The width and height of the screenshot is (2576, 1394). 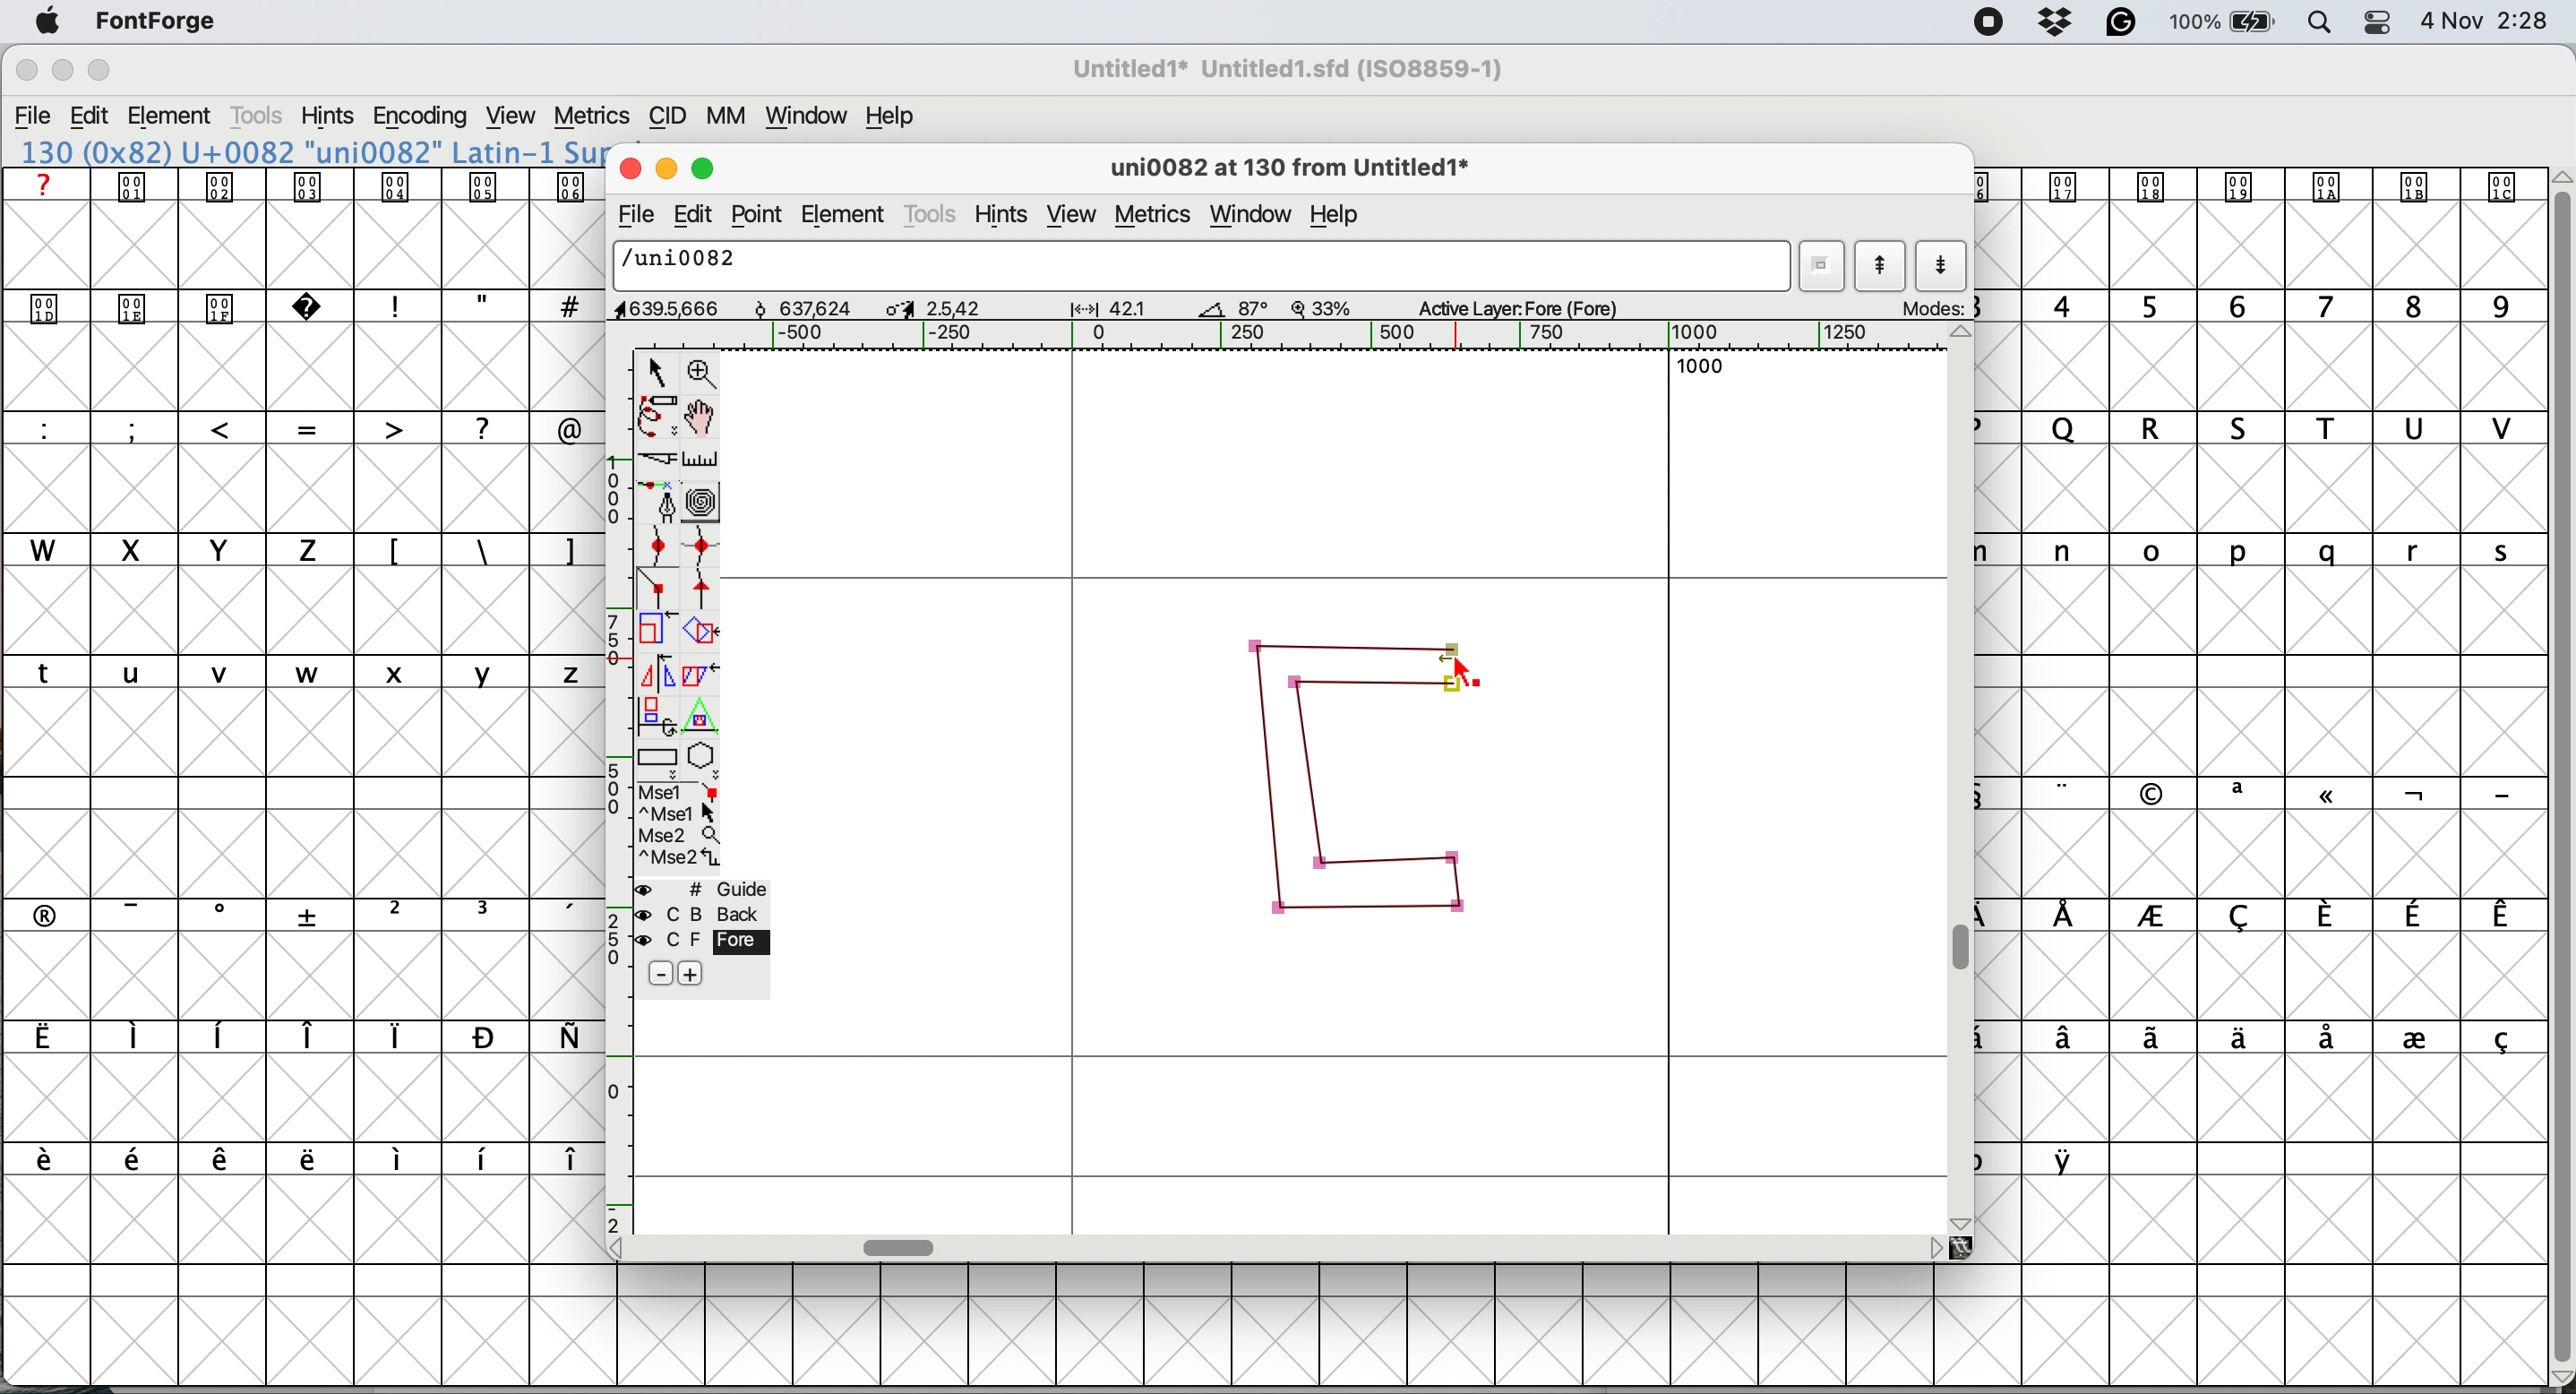 What do you see at coordinates (48, 23) in the screenshot?
I see `system logo` at bounding box center [48, 23].